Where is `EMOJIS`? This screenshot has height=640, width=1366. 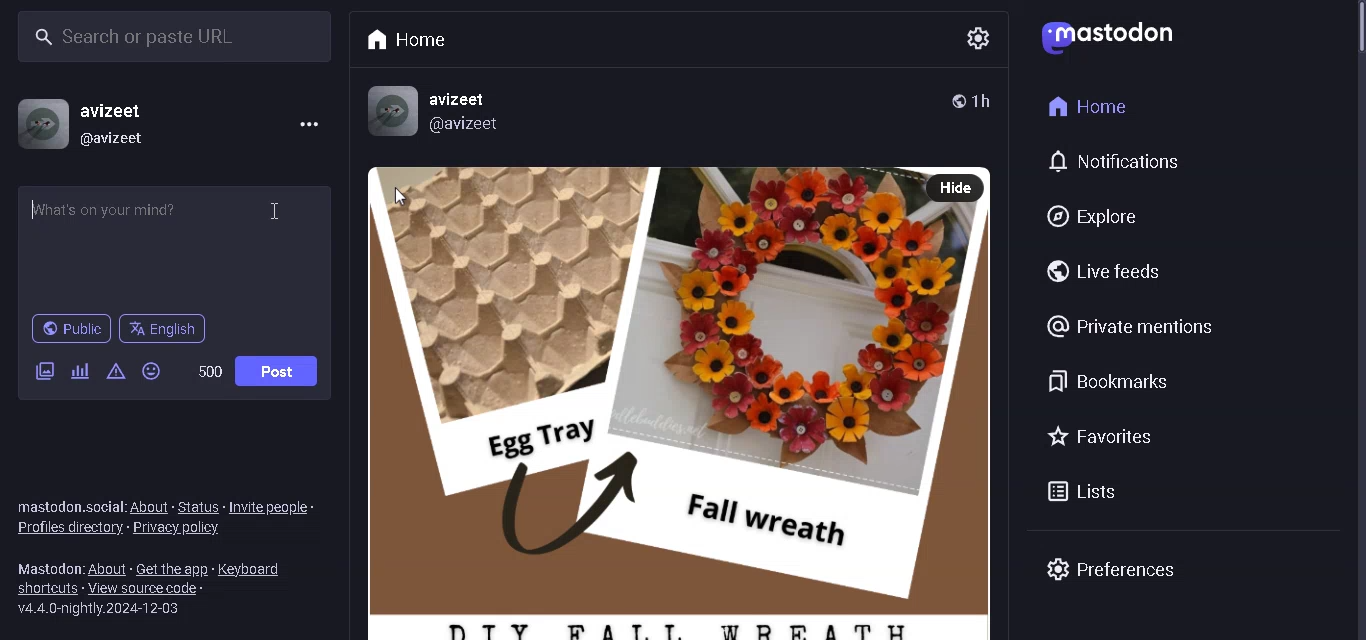 EMOJIS is located at coordinates (152, 370).